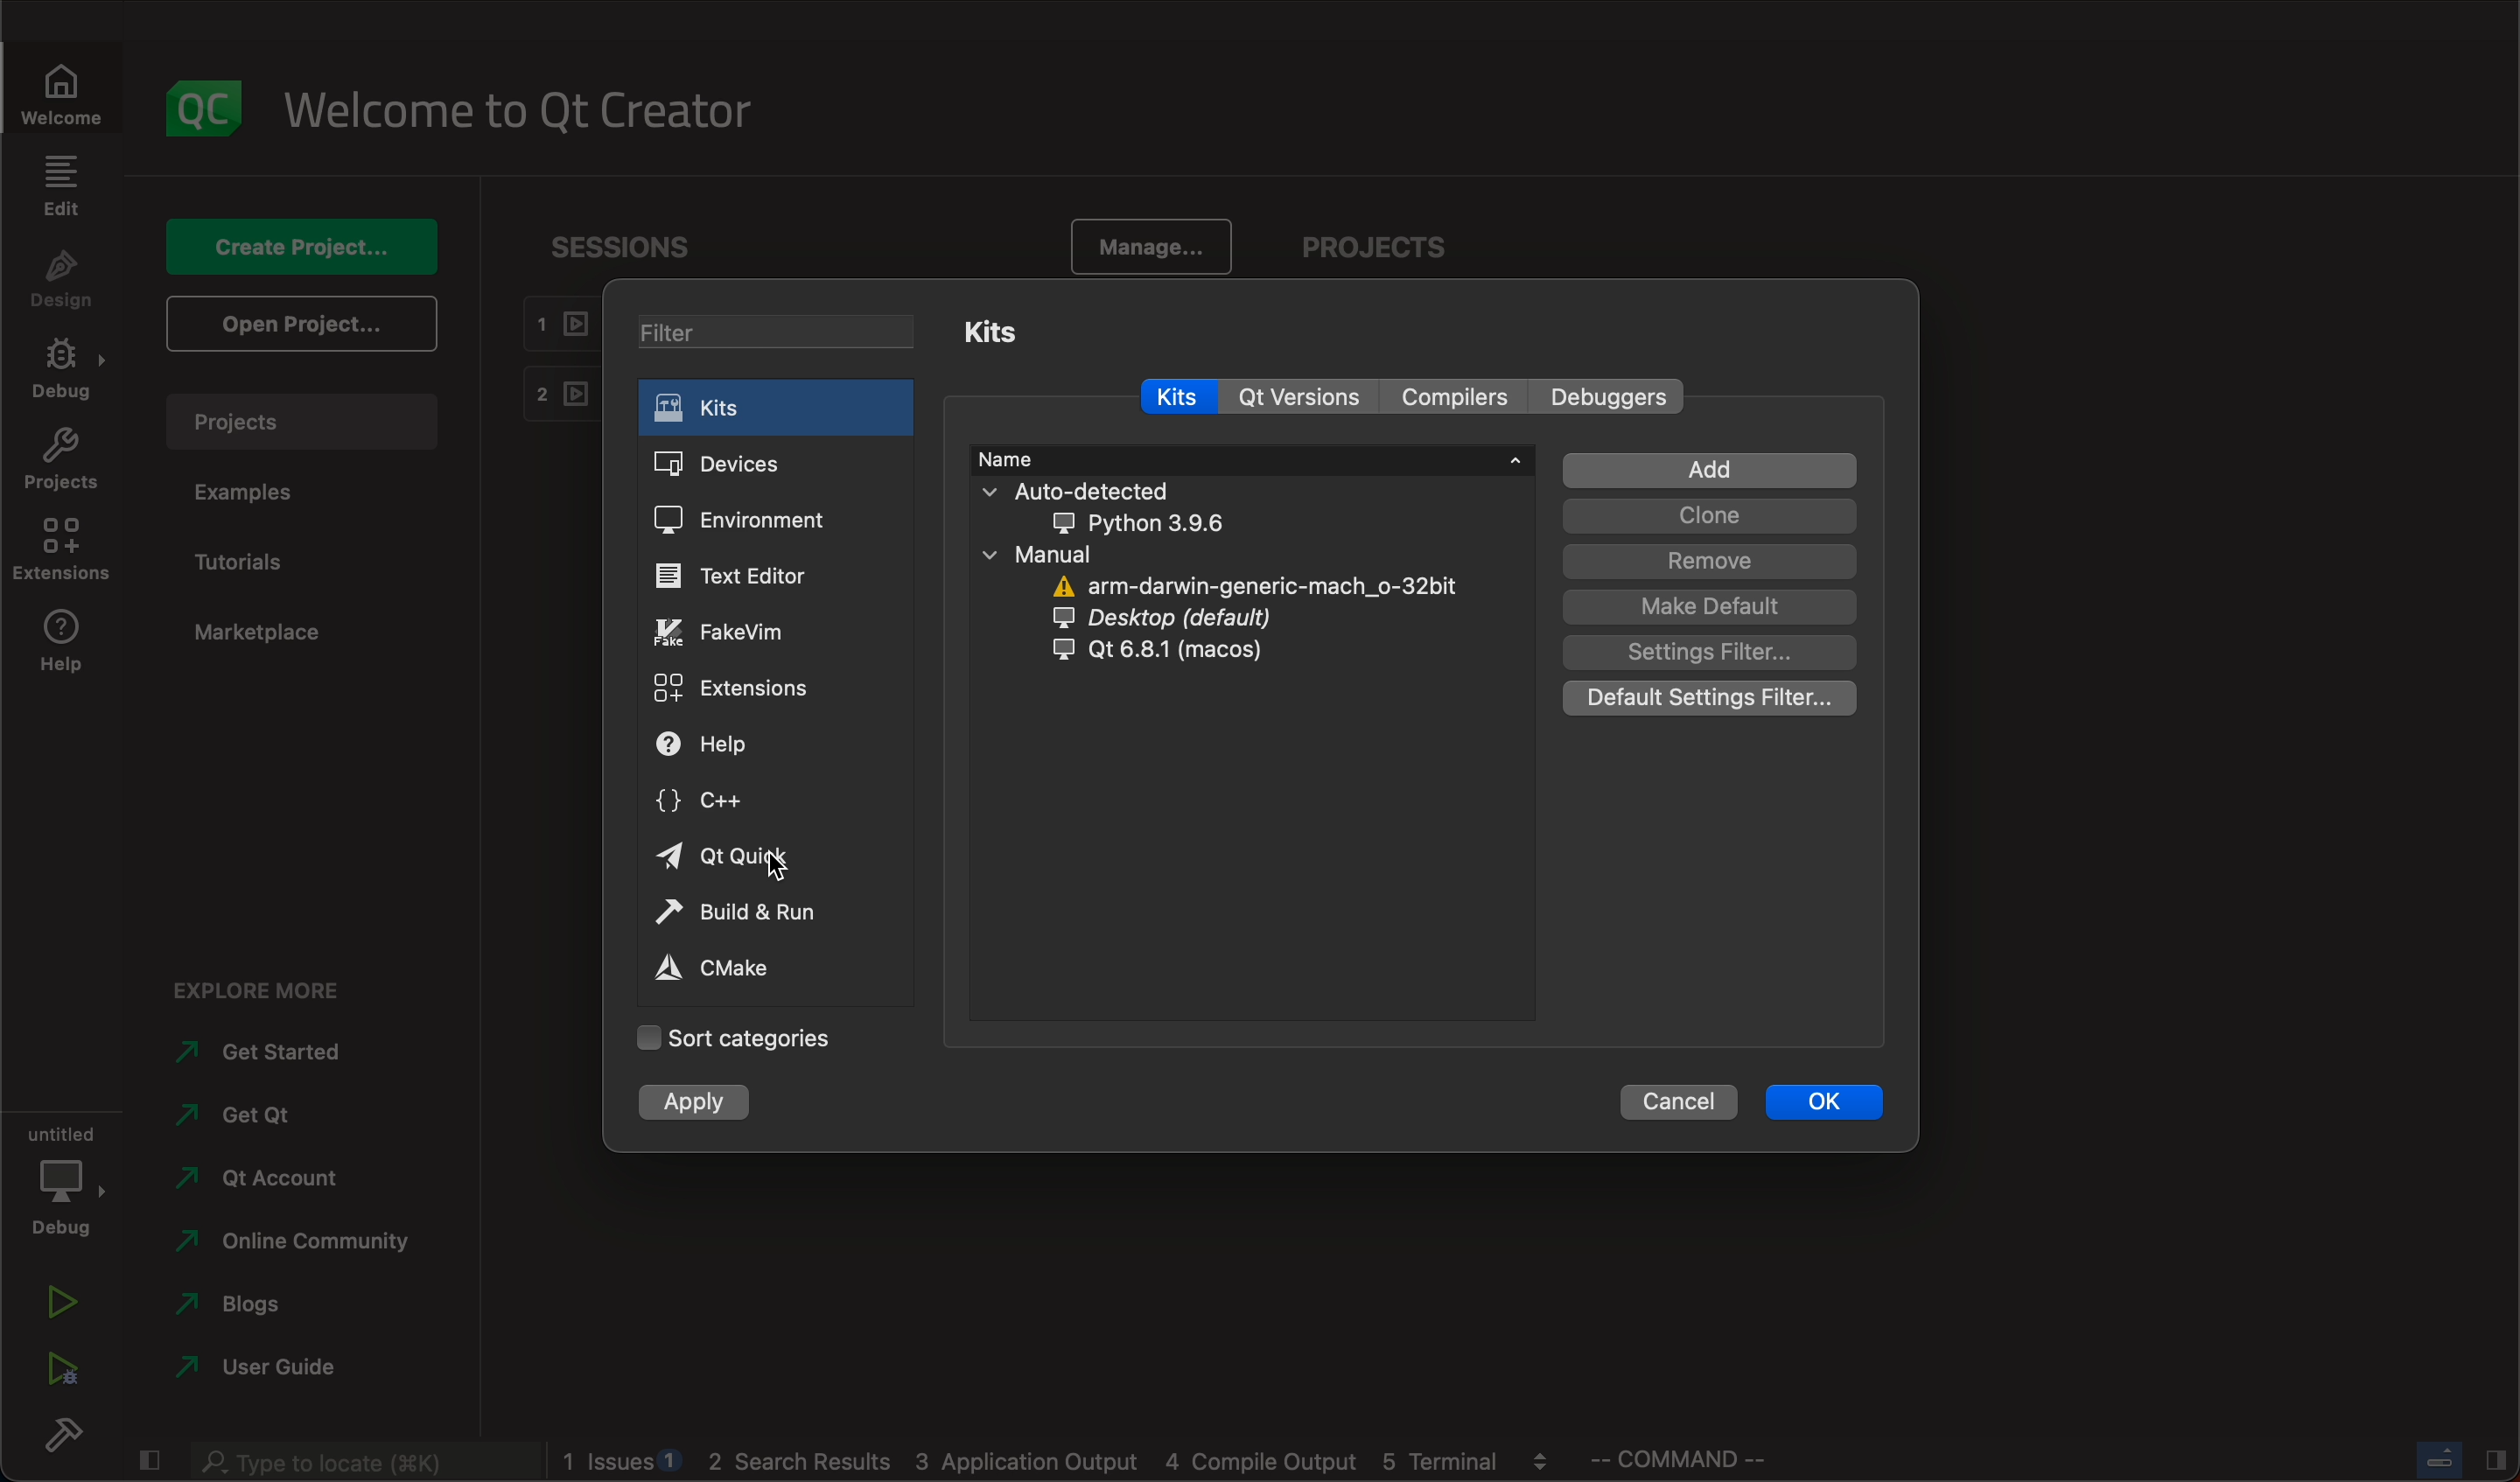 Image resolution: width=2520 pixels, height=1482 pixels. What do you see at coordinates (732, 856) in the screenshot?
I see `qt quick` at bounding box center [732, 856].